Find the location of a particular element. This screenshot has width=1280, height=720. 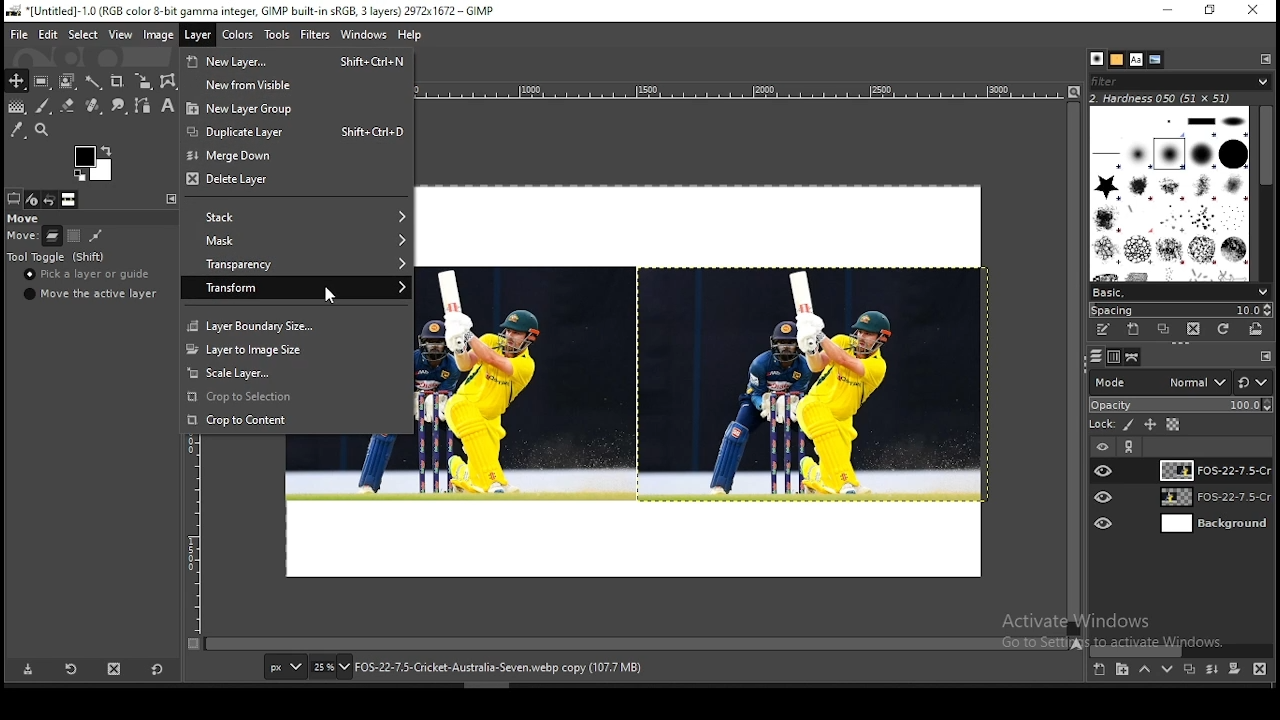

text tool is located at coordinates (164, 107).